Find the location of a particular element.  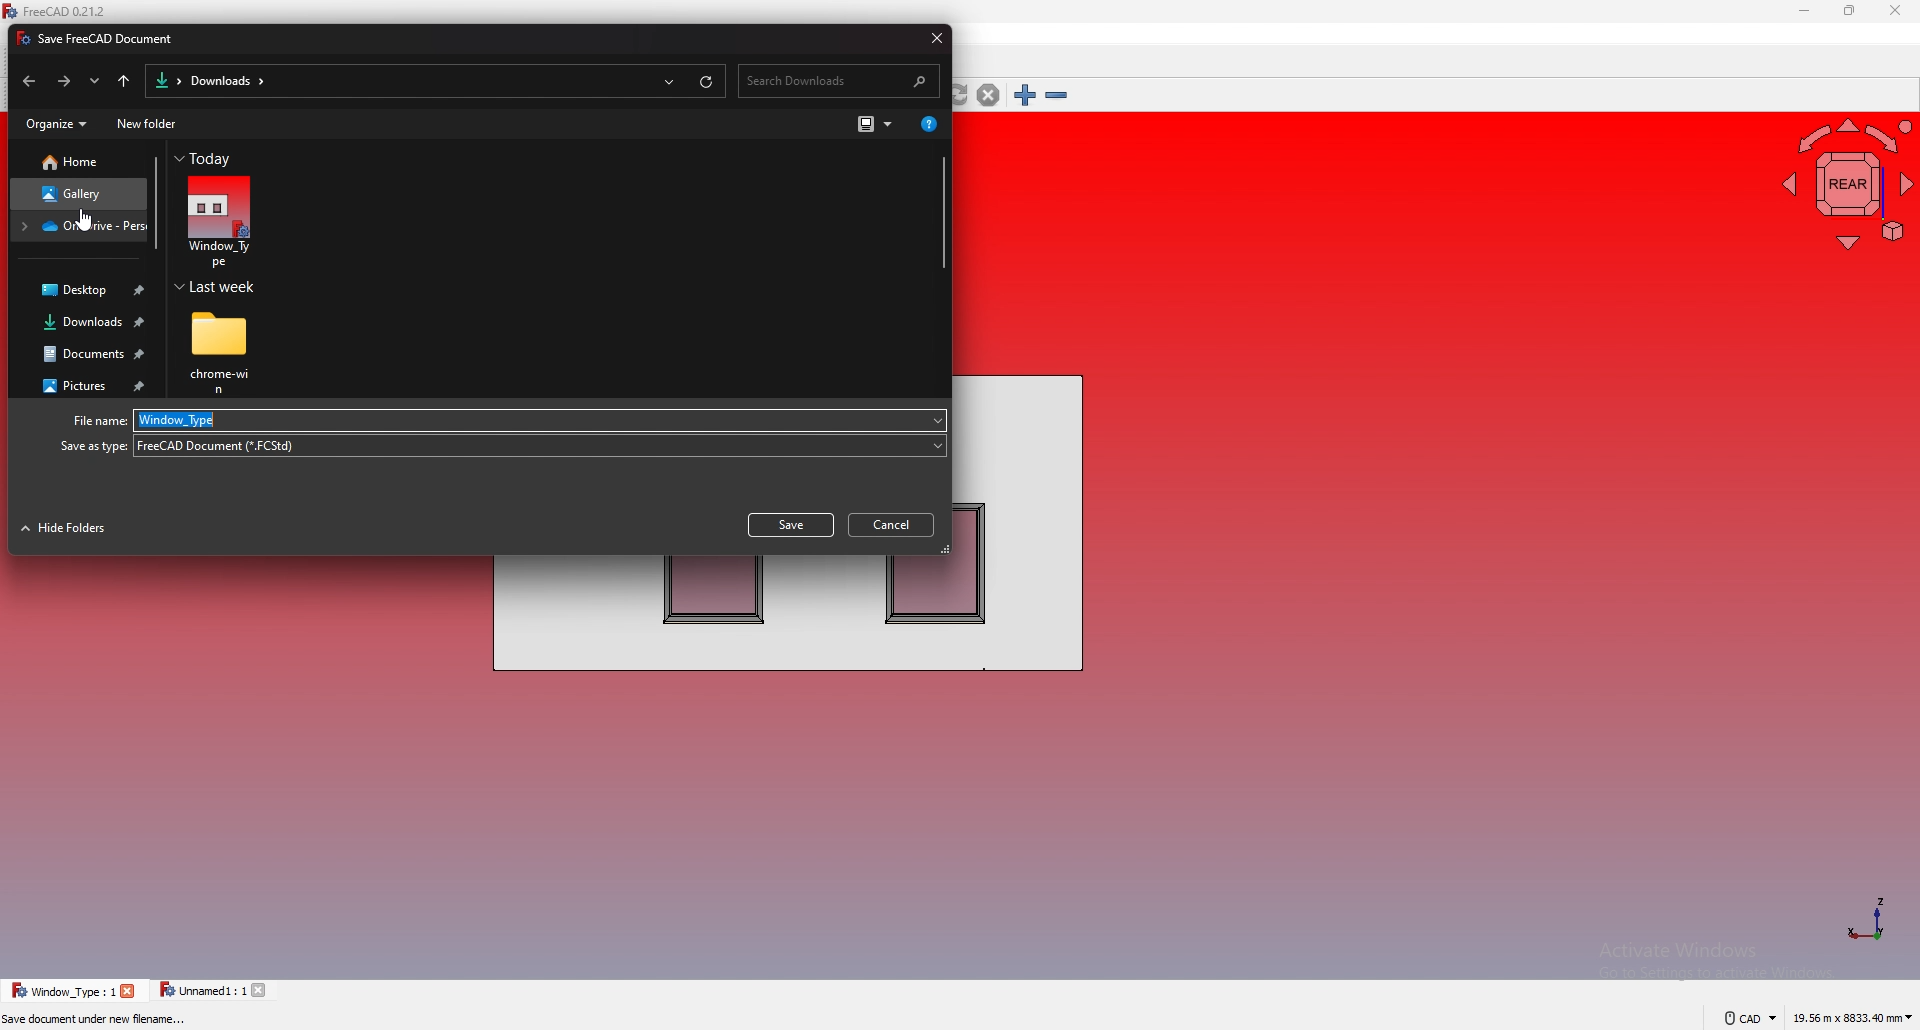

Window_Type is located at coordinates (543, 419).